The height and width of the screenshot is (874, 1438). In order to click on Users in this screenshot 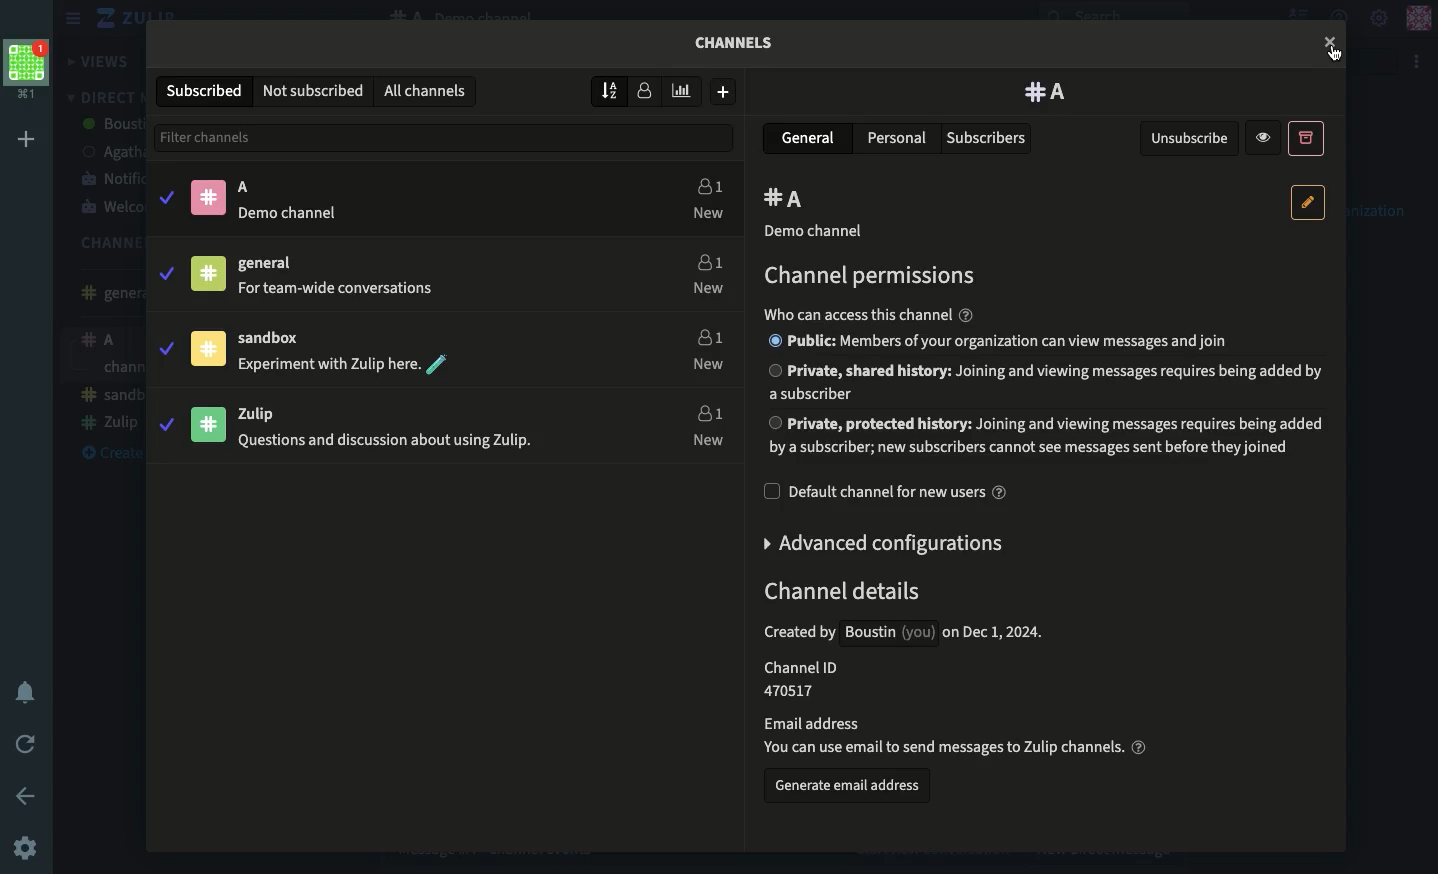, I will do `click(703, 423)`.